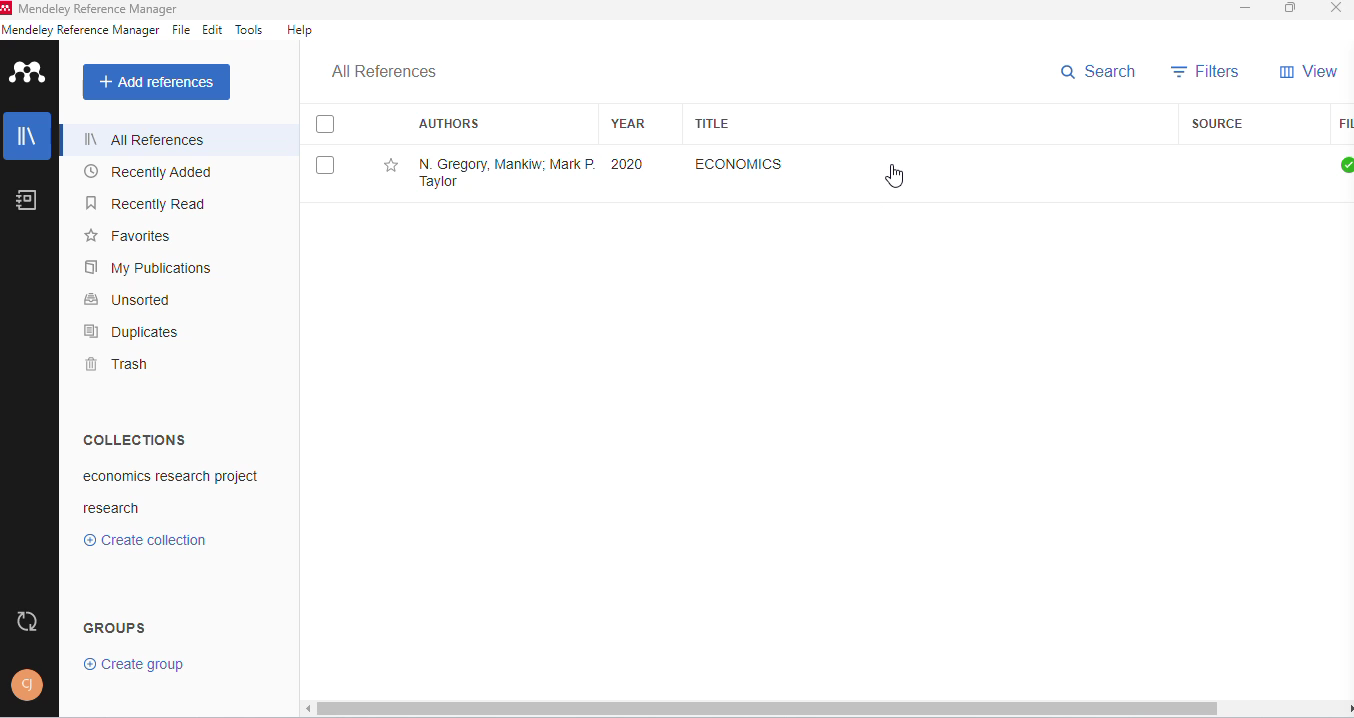 Image resolution: width=1354 pixels, height=718 pixels. Describe the element at coordinates (172, 477) in the screenshot. I see `economics research project` at that location.